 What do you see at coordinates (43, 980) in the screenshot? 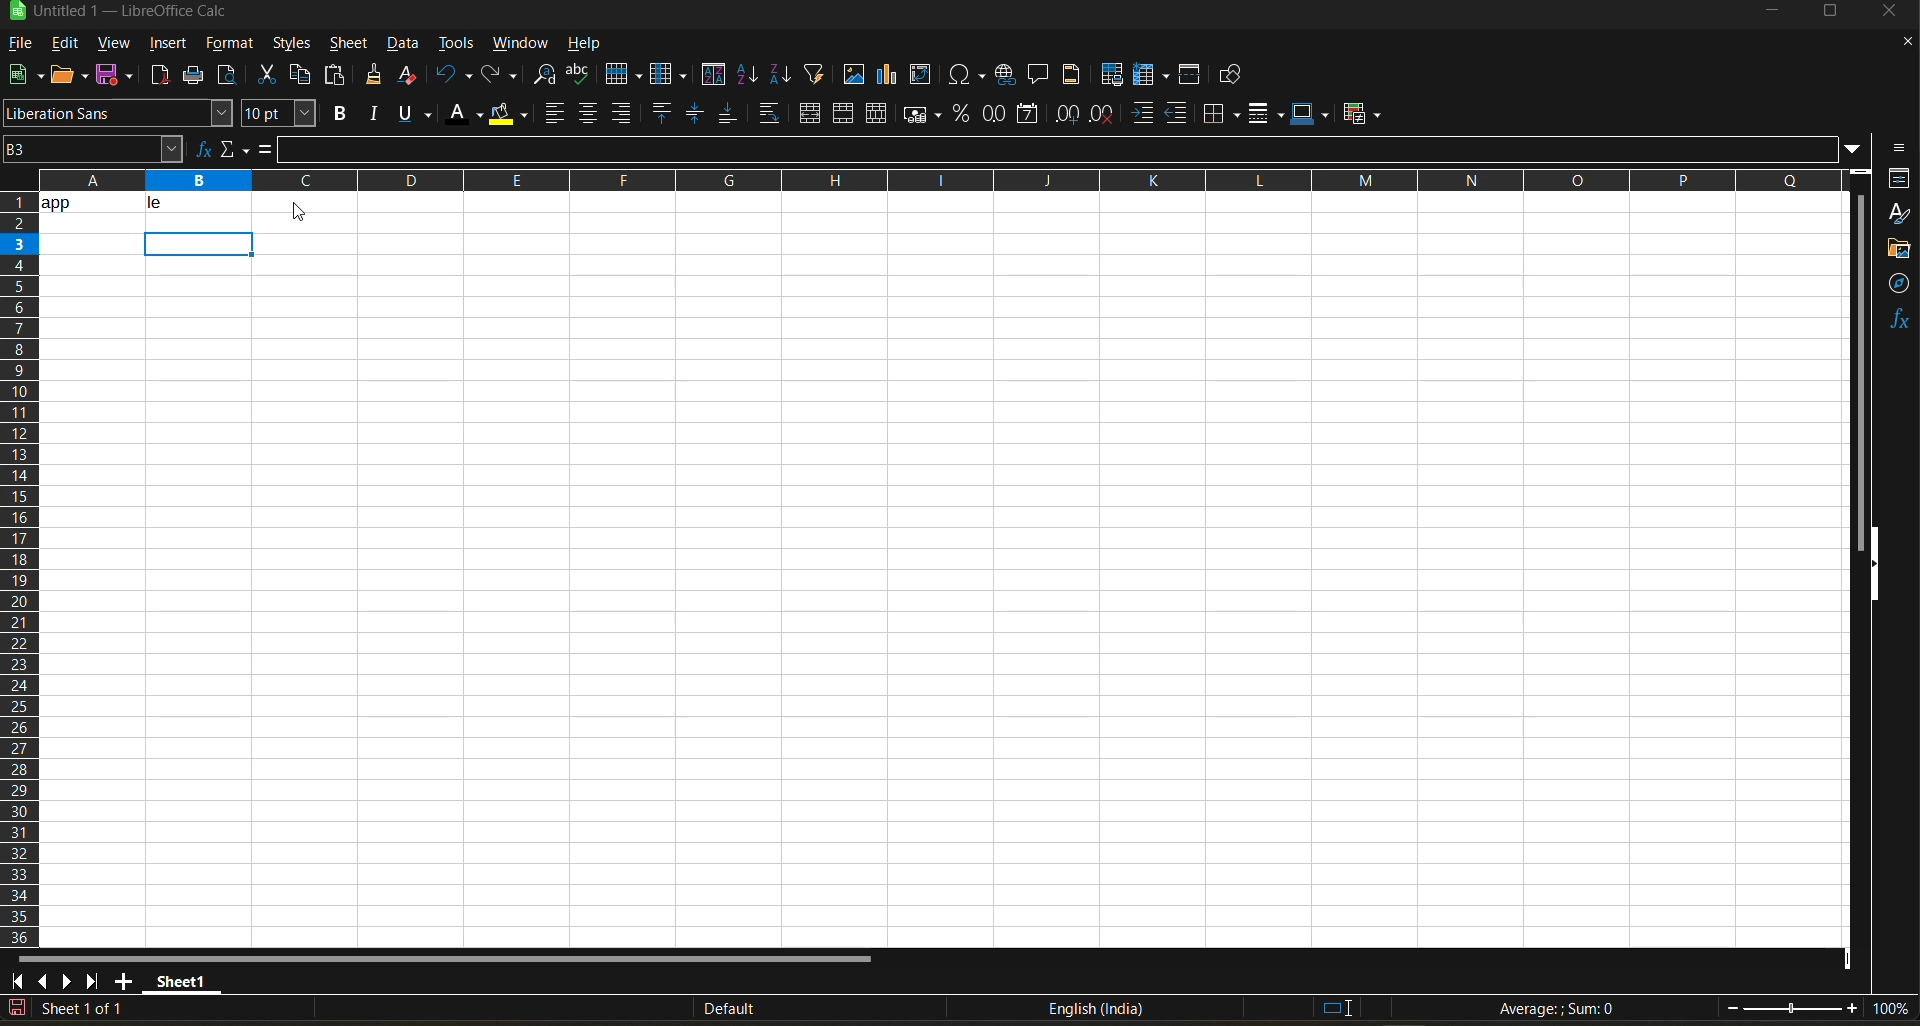
I see `scroll to previous sheet` at bounding box center [43, 980].